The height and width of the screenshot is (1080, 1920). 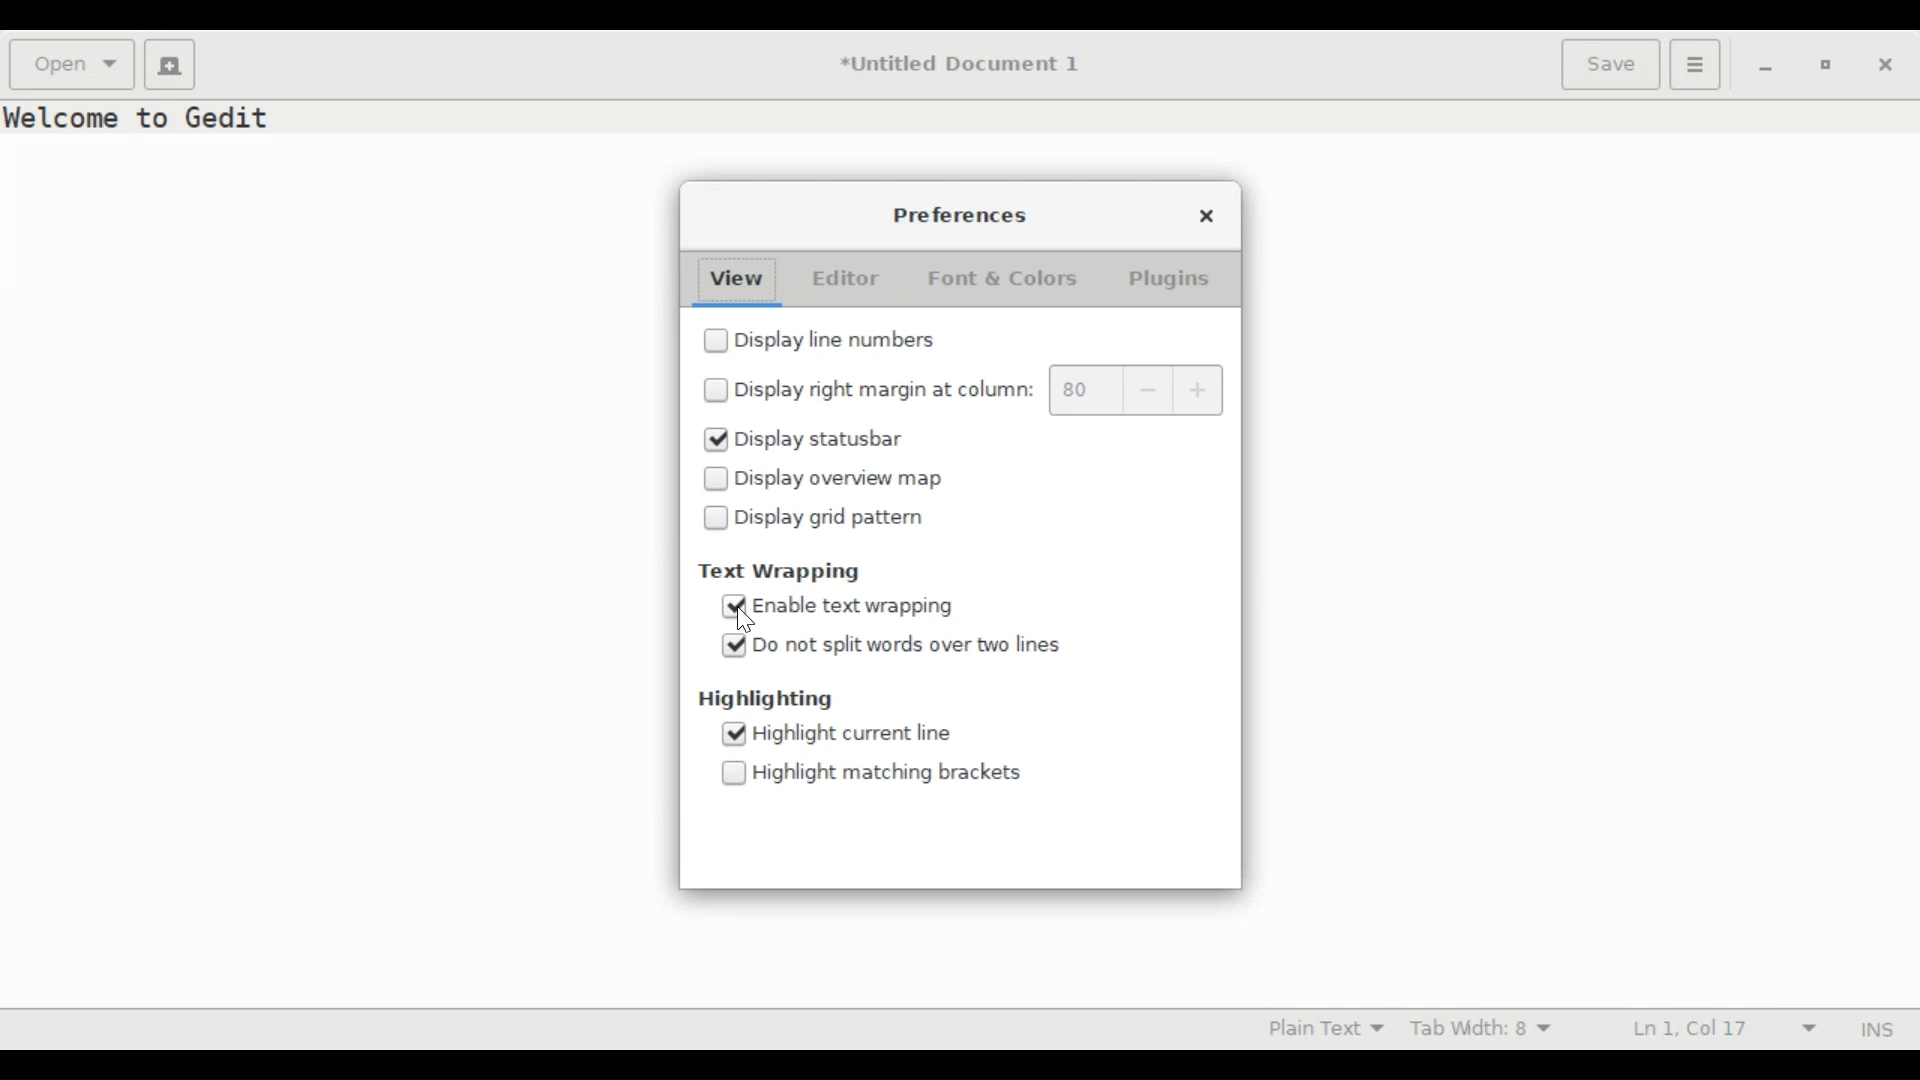 What do you see at coordinates (908, 646) in the screenshot?
I see `Do not split words over two lines` at bounding box center [908, 646].